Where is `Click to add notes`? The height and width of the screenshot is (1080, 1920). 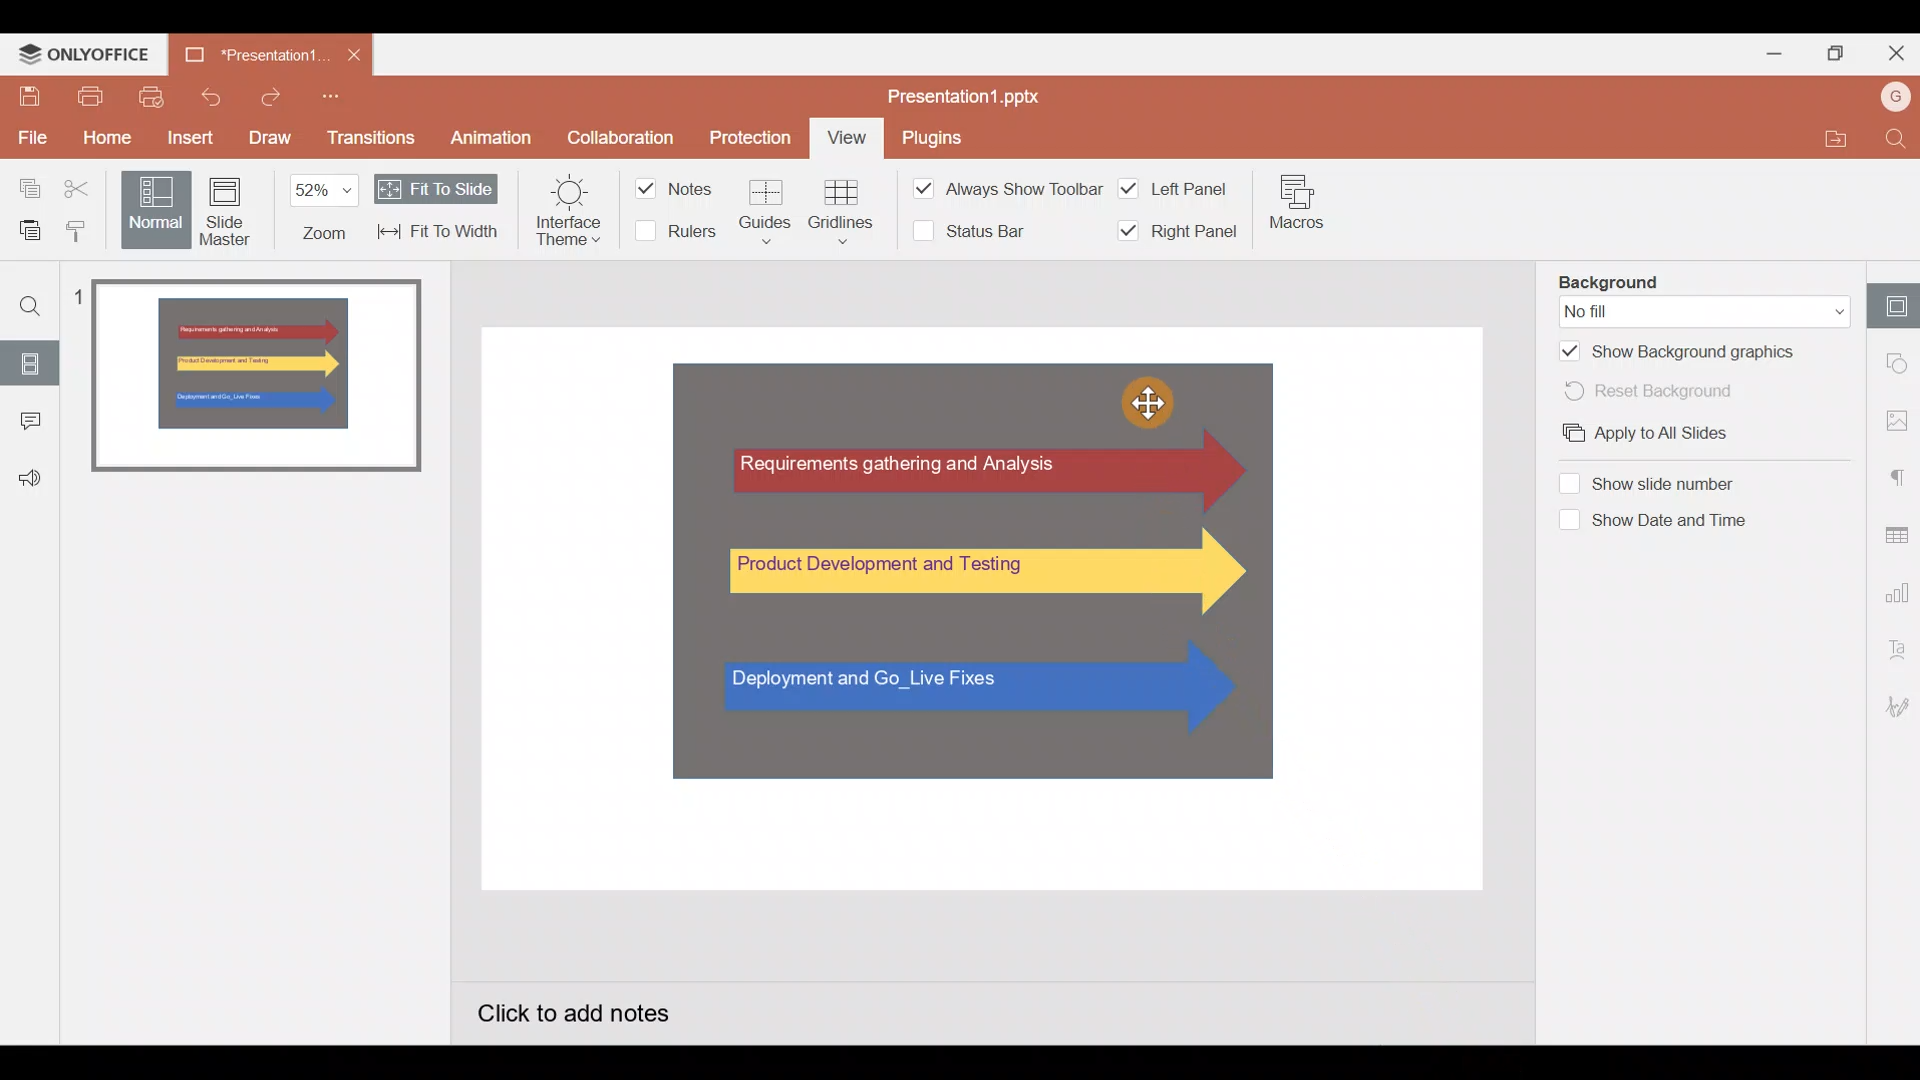
Click to add notes is located at coordinates (596, 1010).